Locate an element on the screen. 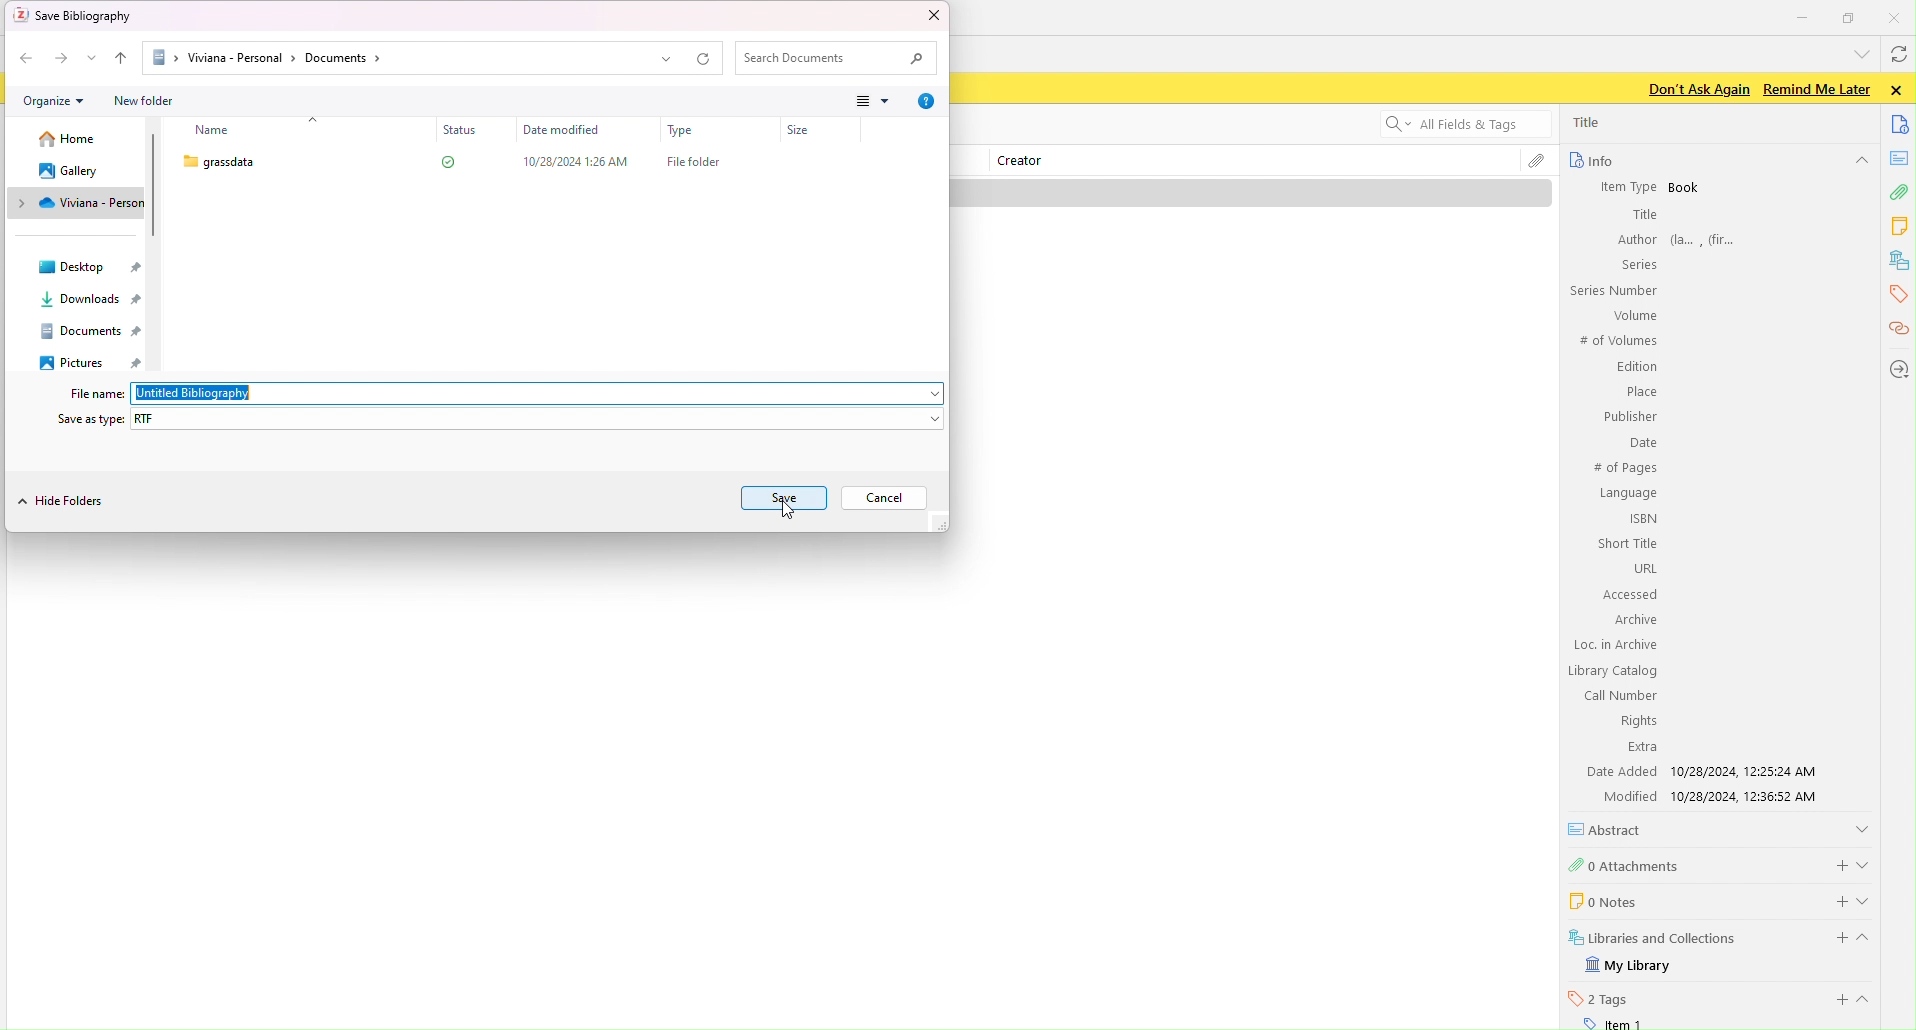 This screenshot has width=1916, height=1030. Help is located at coordinates (926, 100).